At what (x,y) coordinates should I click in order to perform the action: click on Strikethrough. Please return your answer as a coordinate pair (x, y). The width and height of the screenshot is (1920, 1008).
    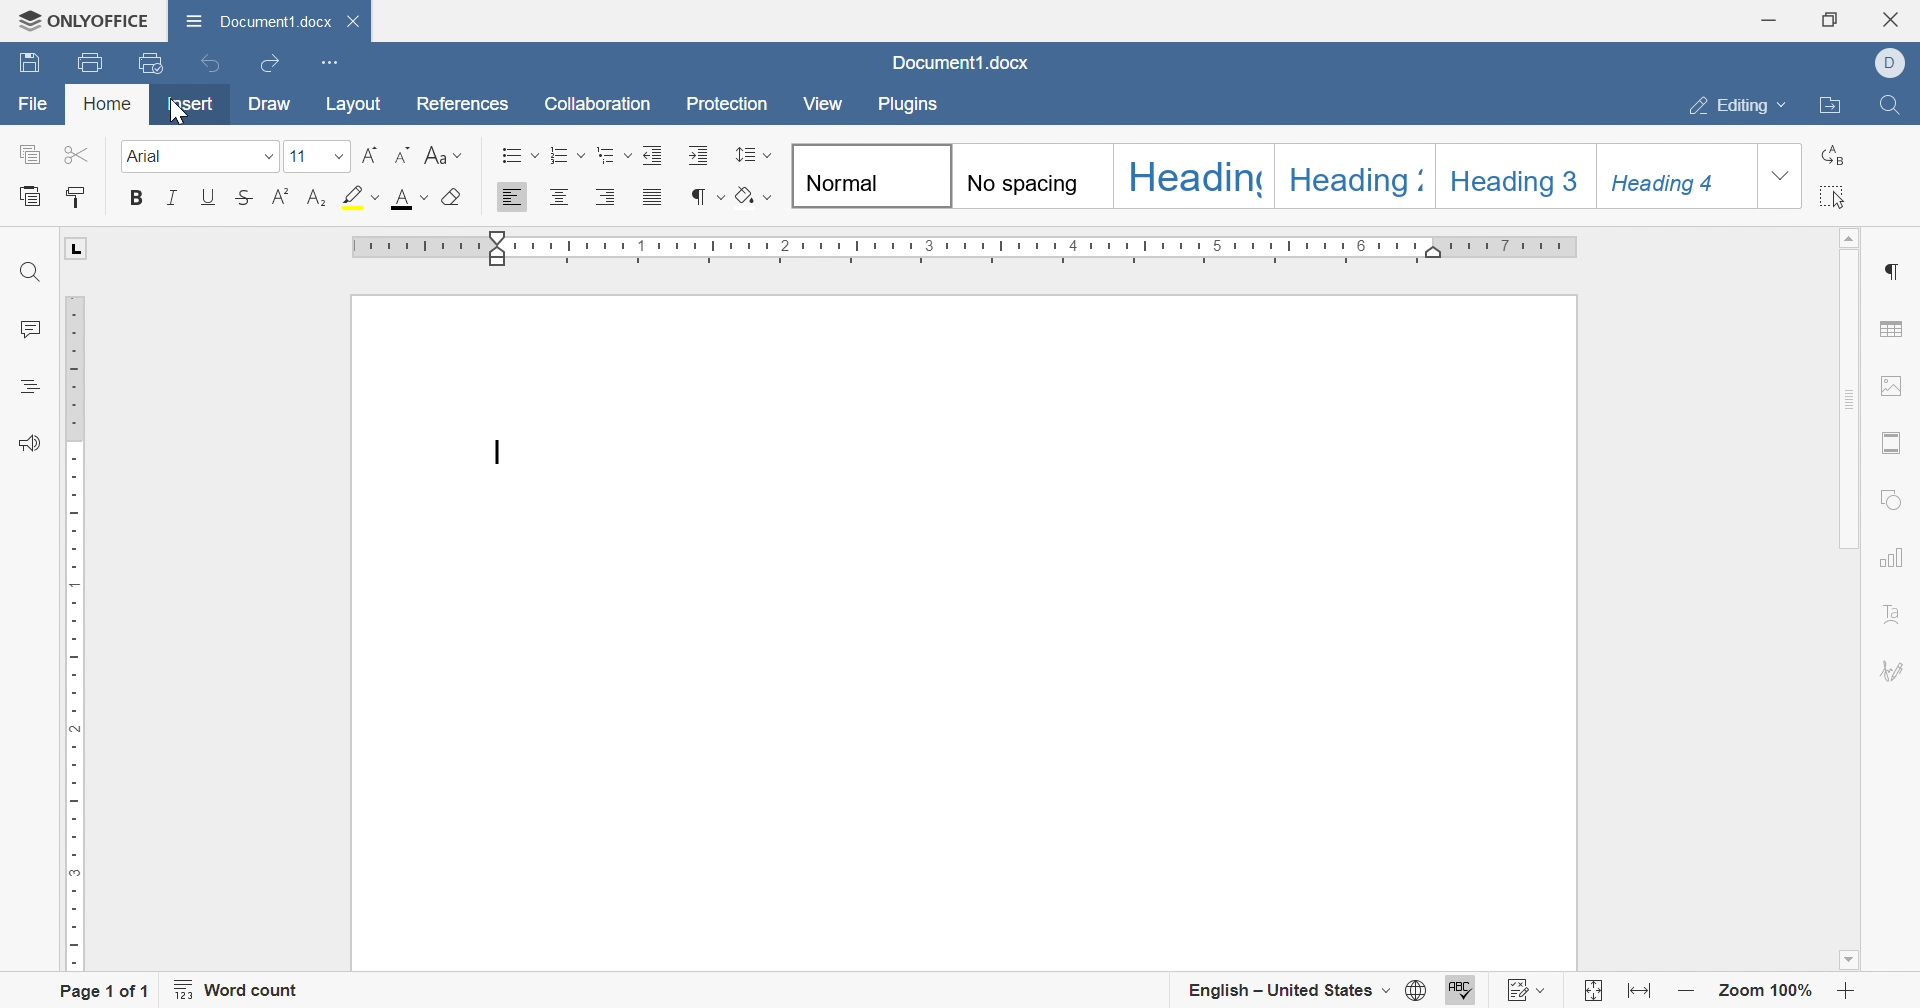
    Looking at the image, I should click on (244, 201).